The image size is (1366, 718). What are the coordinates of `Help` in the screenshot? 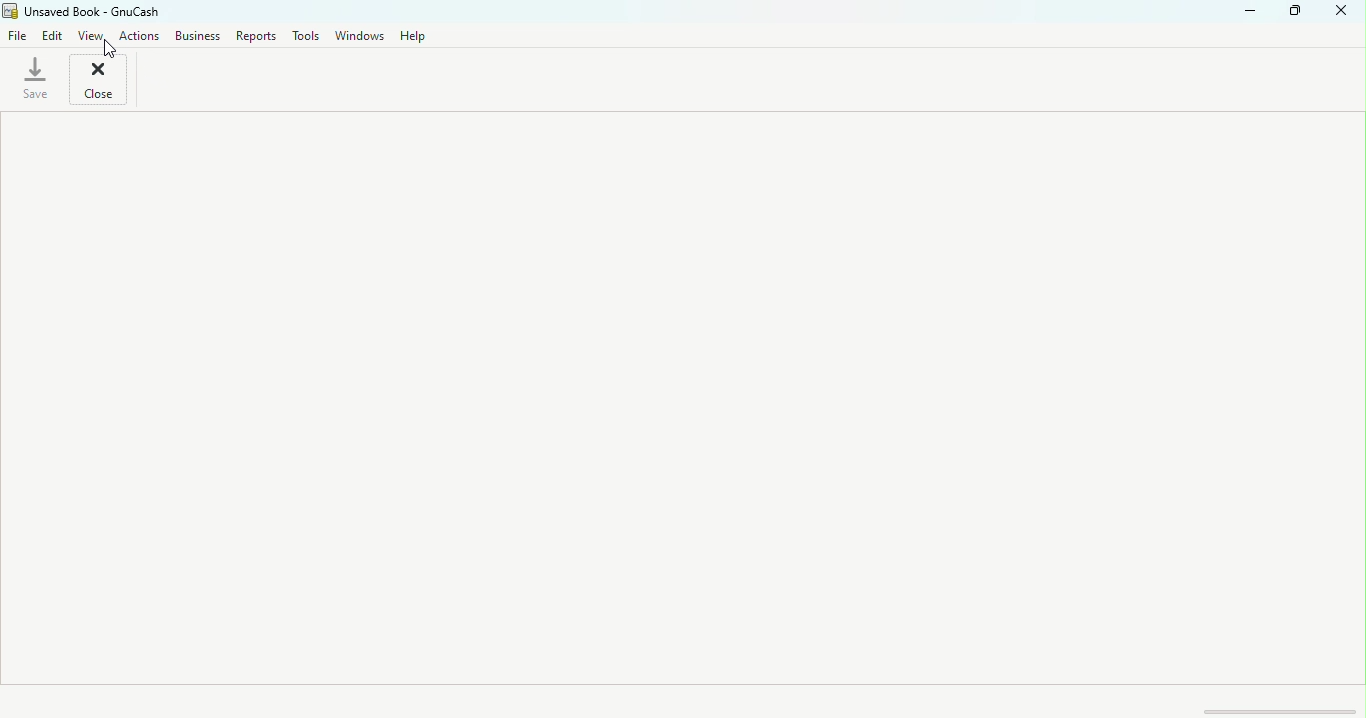 It's located at (417, 35).